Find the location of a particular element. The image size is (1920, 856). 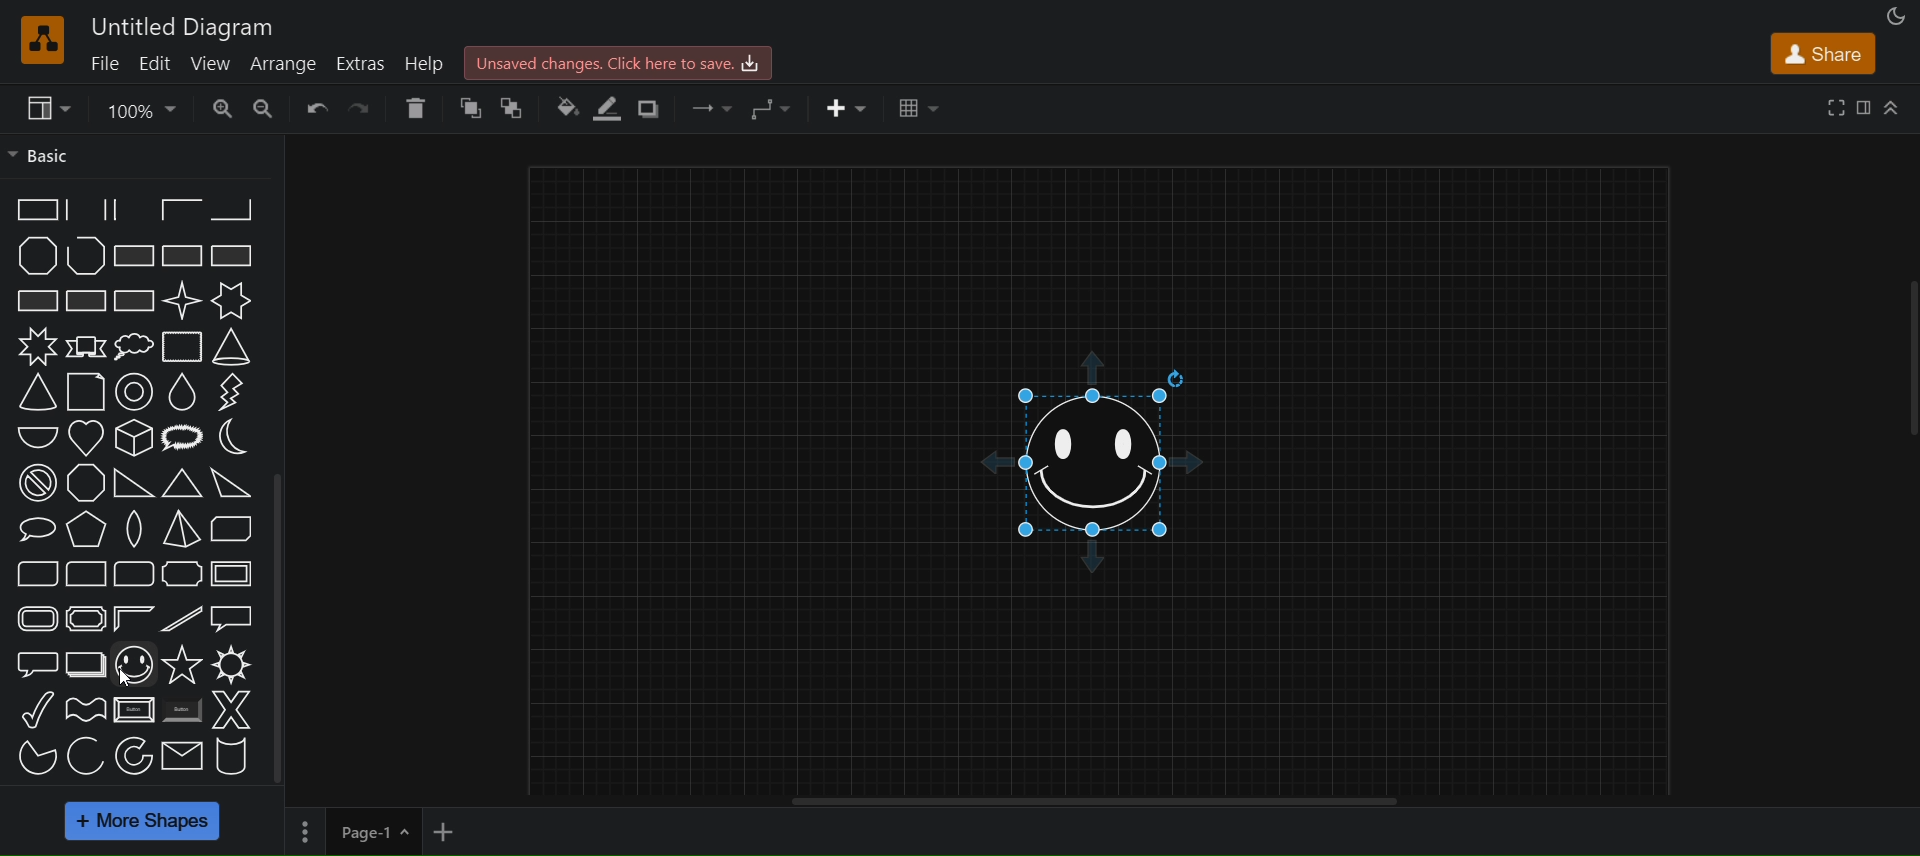

drop  is located at coordinates (186, 394).